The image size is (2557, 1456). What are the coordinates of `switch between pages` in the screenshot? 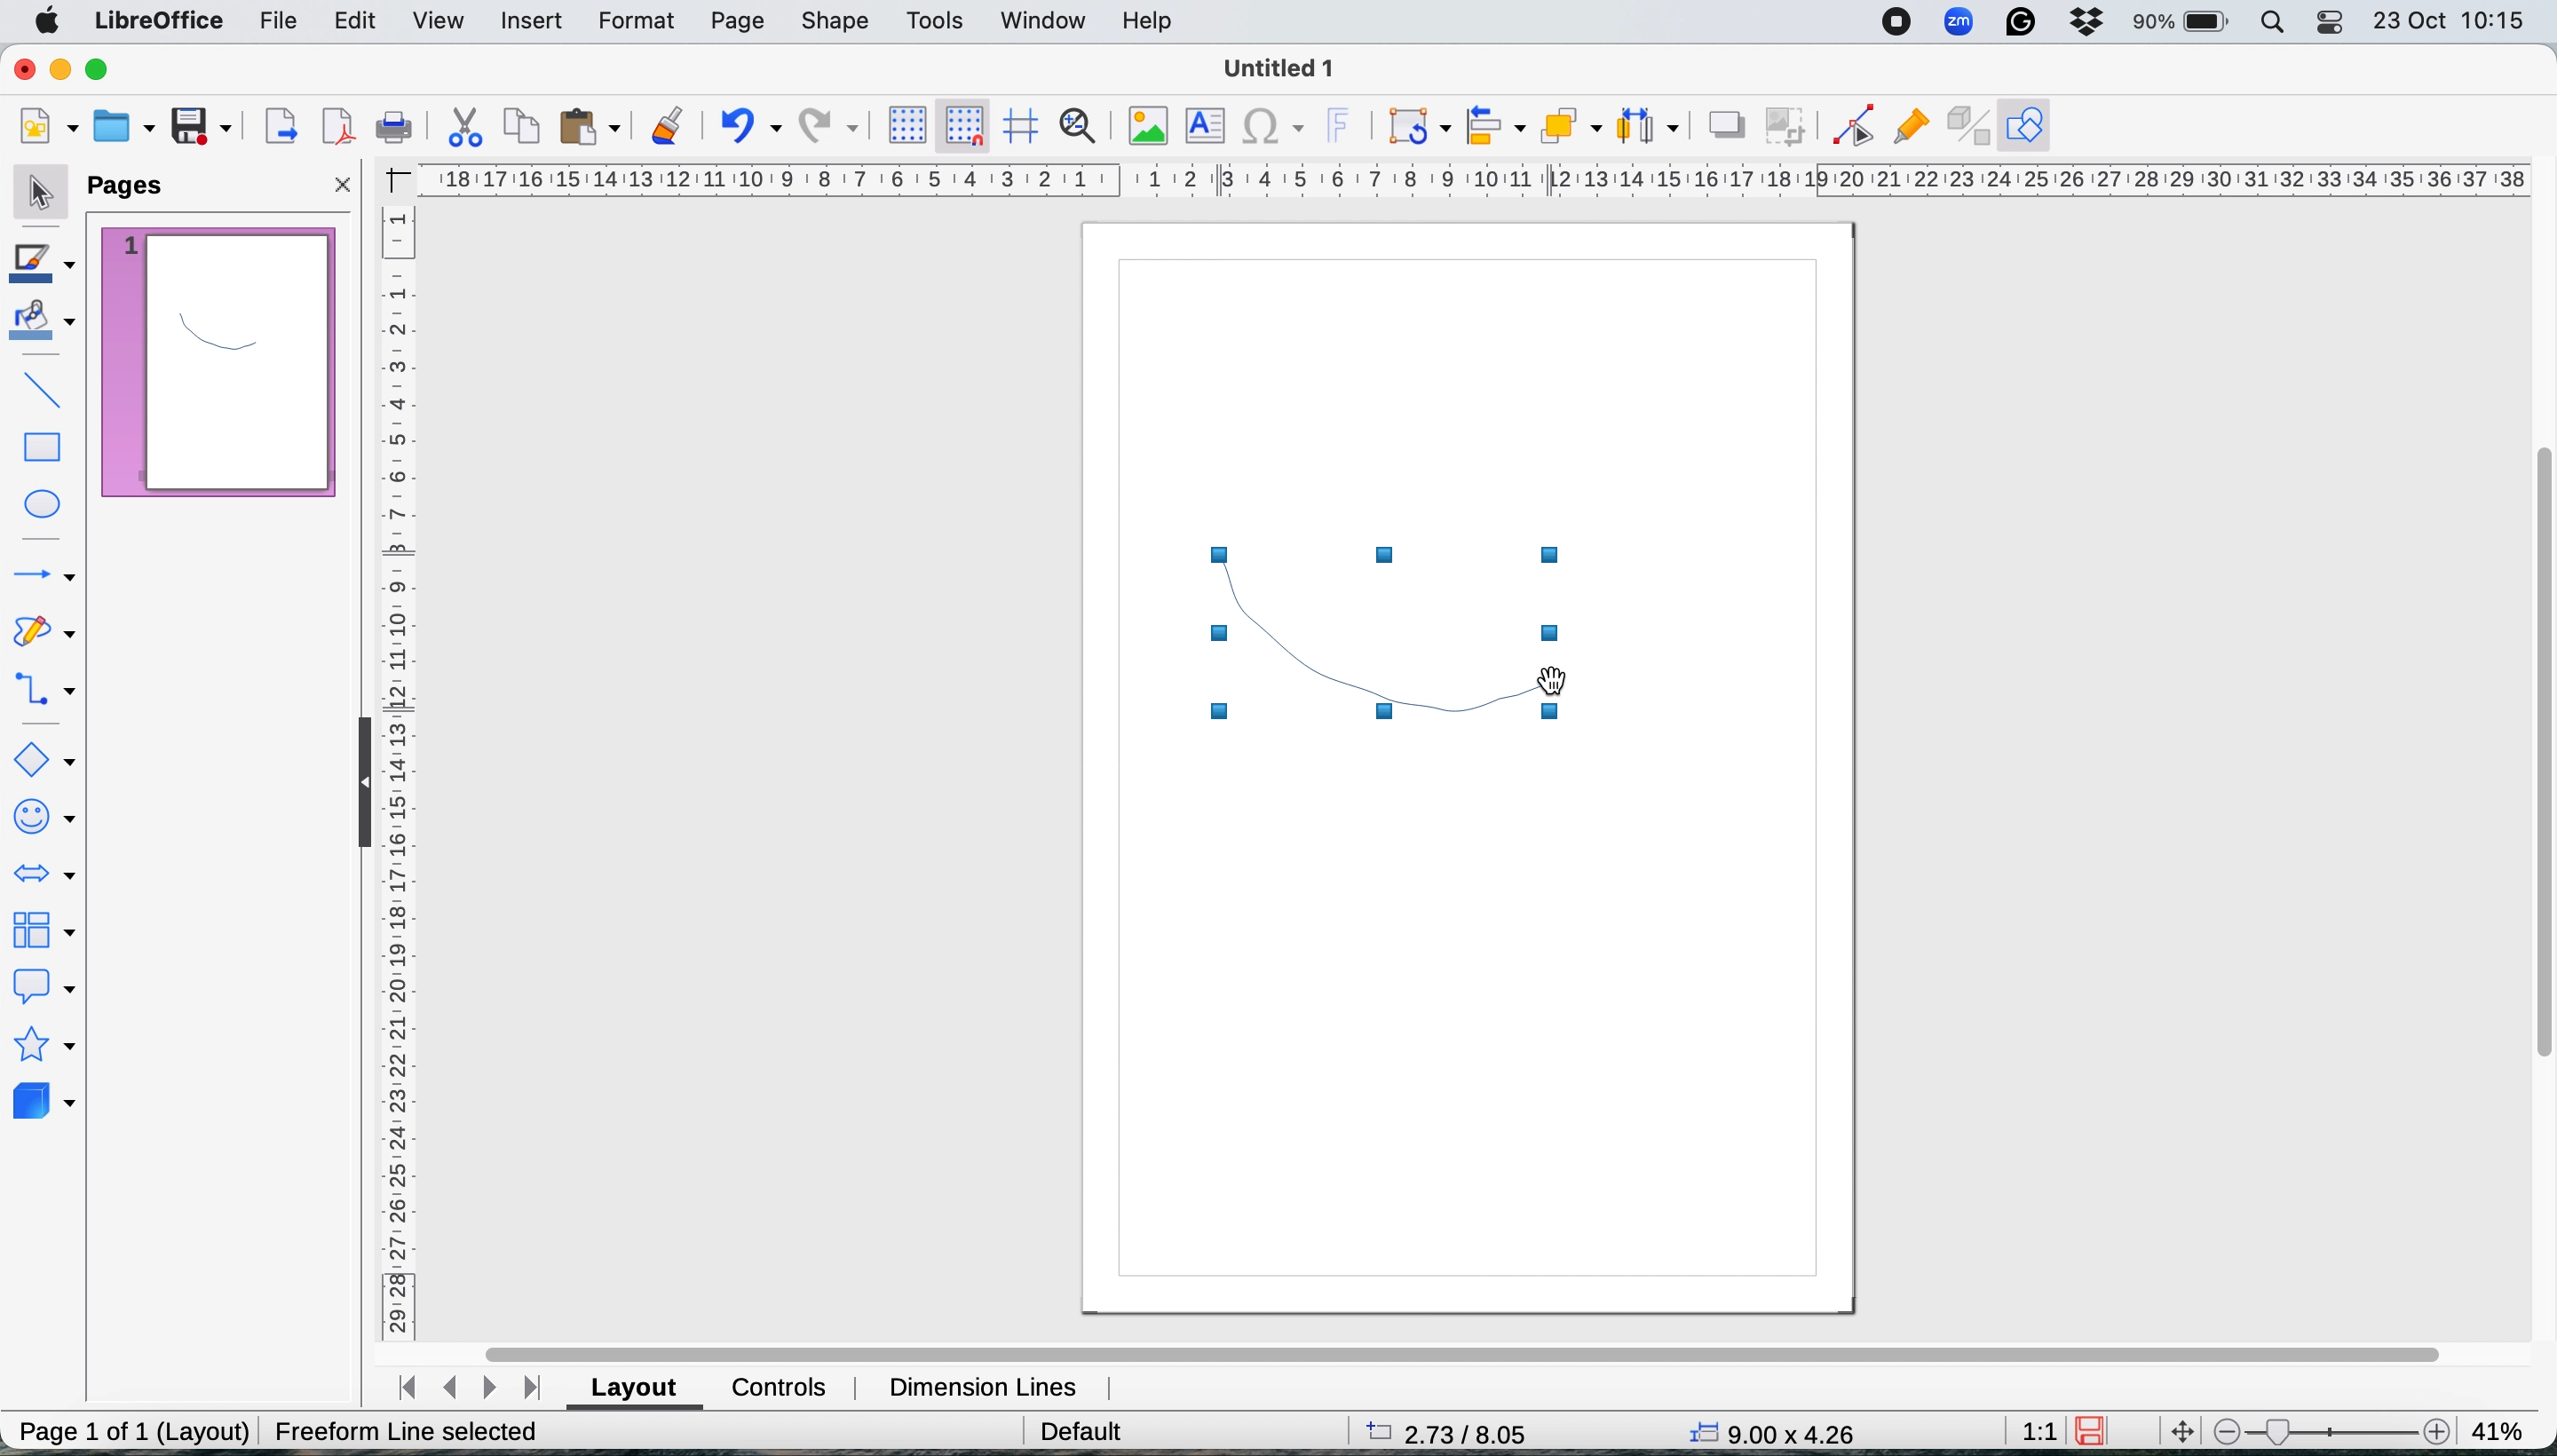 It's located at (470, 1384).